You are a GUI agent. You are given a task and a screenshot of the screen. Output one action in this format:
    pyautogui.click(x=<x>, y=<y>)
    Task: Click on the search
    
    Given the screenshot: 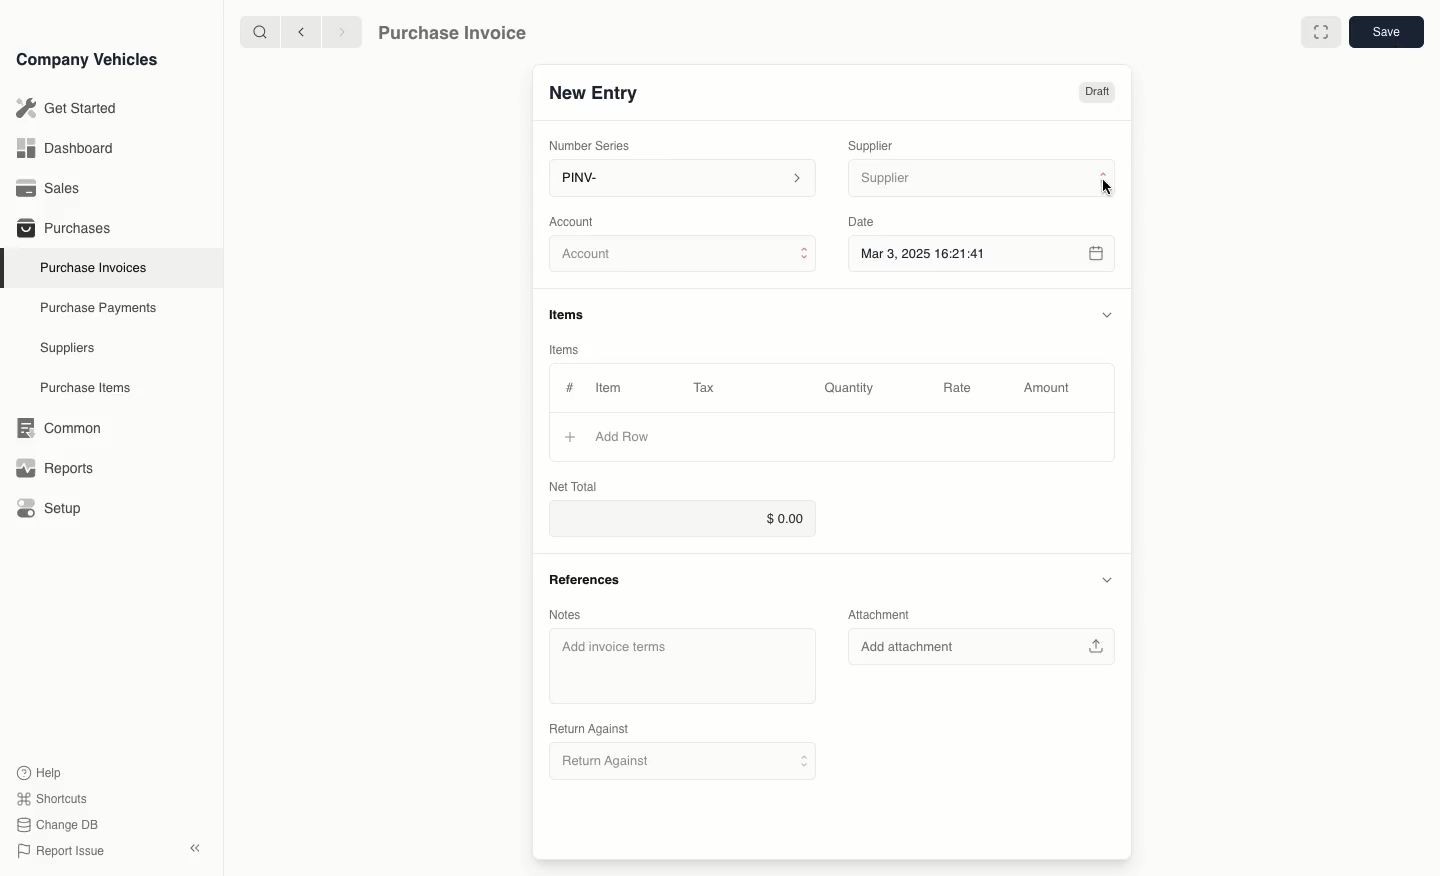 What is the action you would take?
    pyautogui.click(x=261, y=31)
    